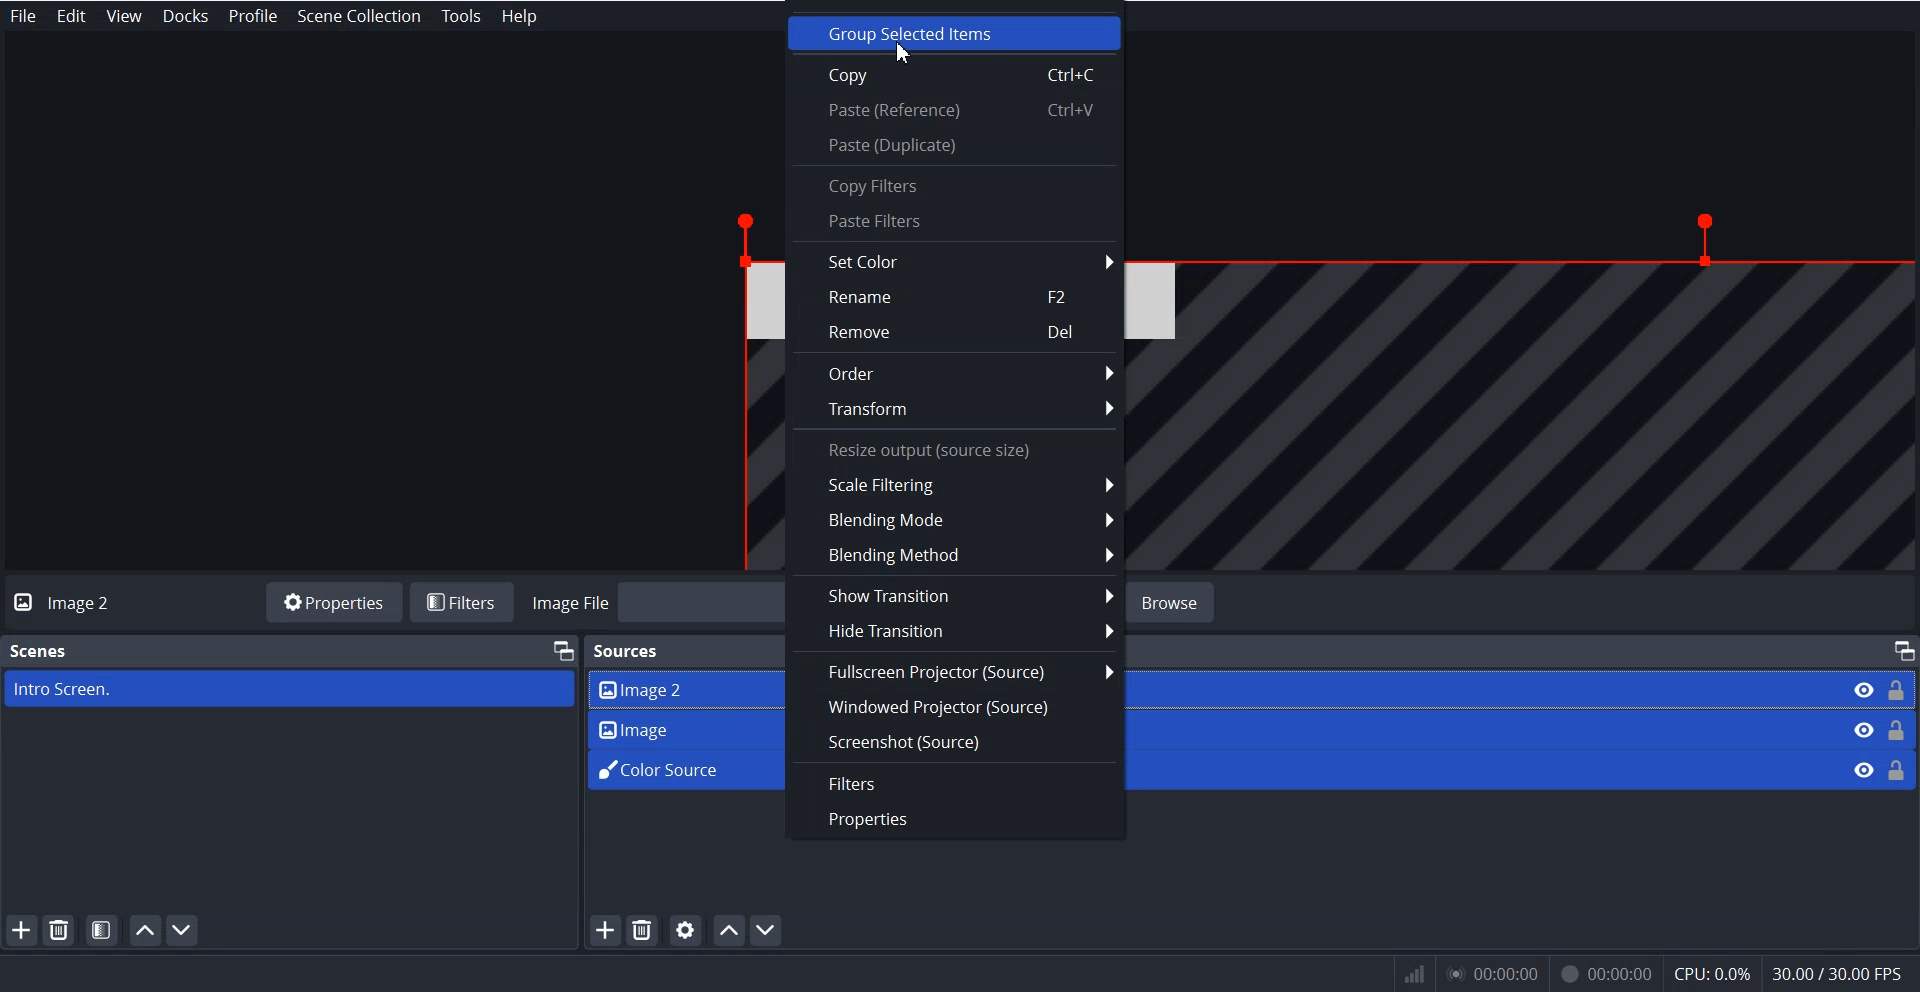  Describe the element at coordinates (1528, 384) in the screenshot. I see `File Overview` at that location.